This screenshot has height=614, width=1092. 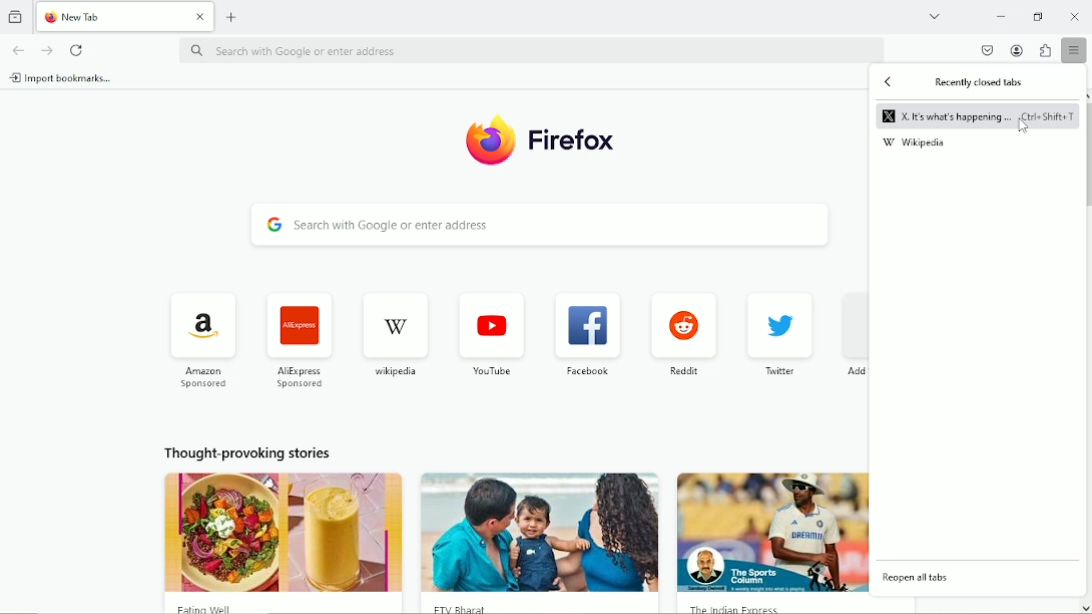 I want to click on view recent browsing, so click(x=16, y=16).